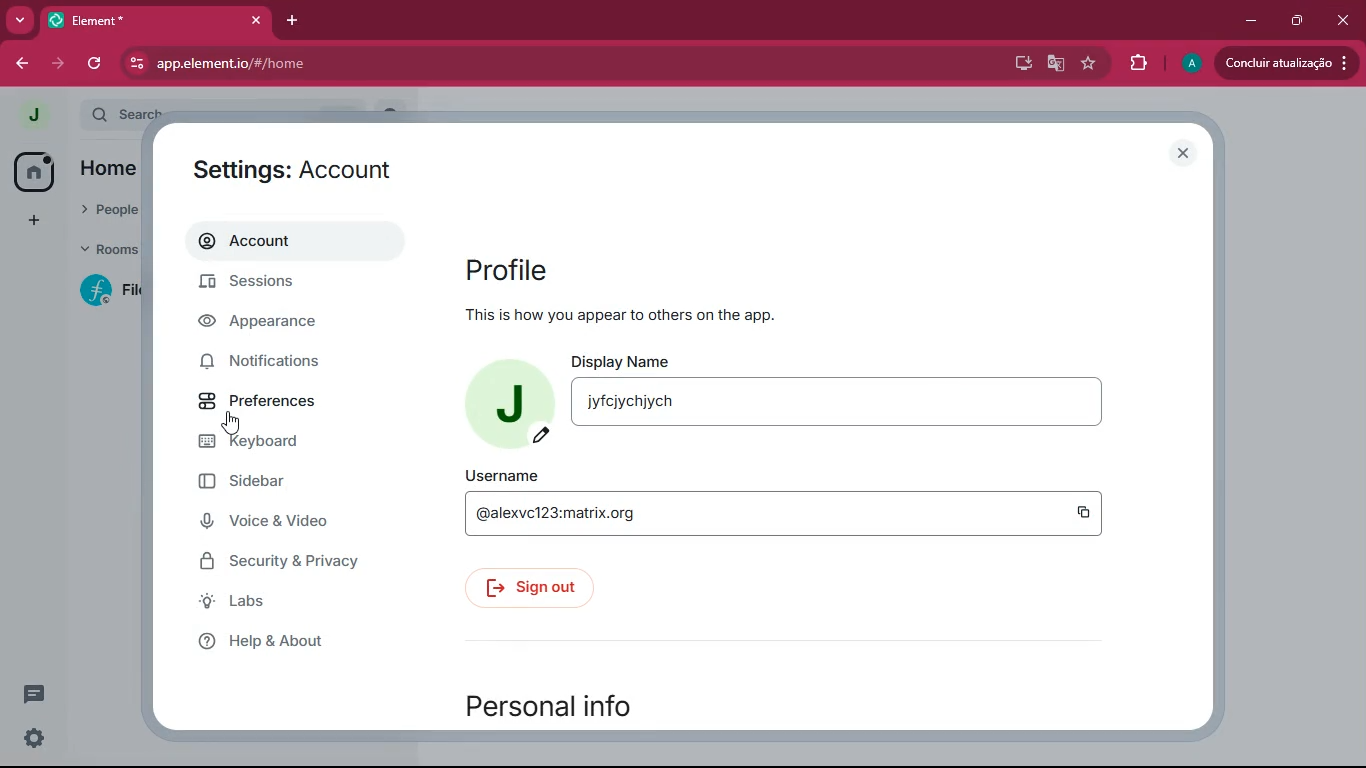  Describe the element at coordinates (30, 739) in the screenshot. I see `settings` at that location.